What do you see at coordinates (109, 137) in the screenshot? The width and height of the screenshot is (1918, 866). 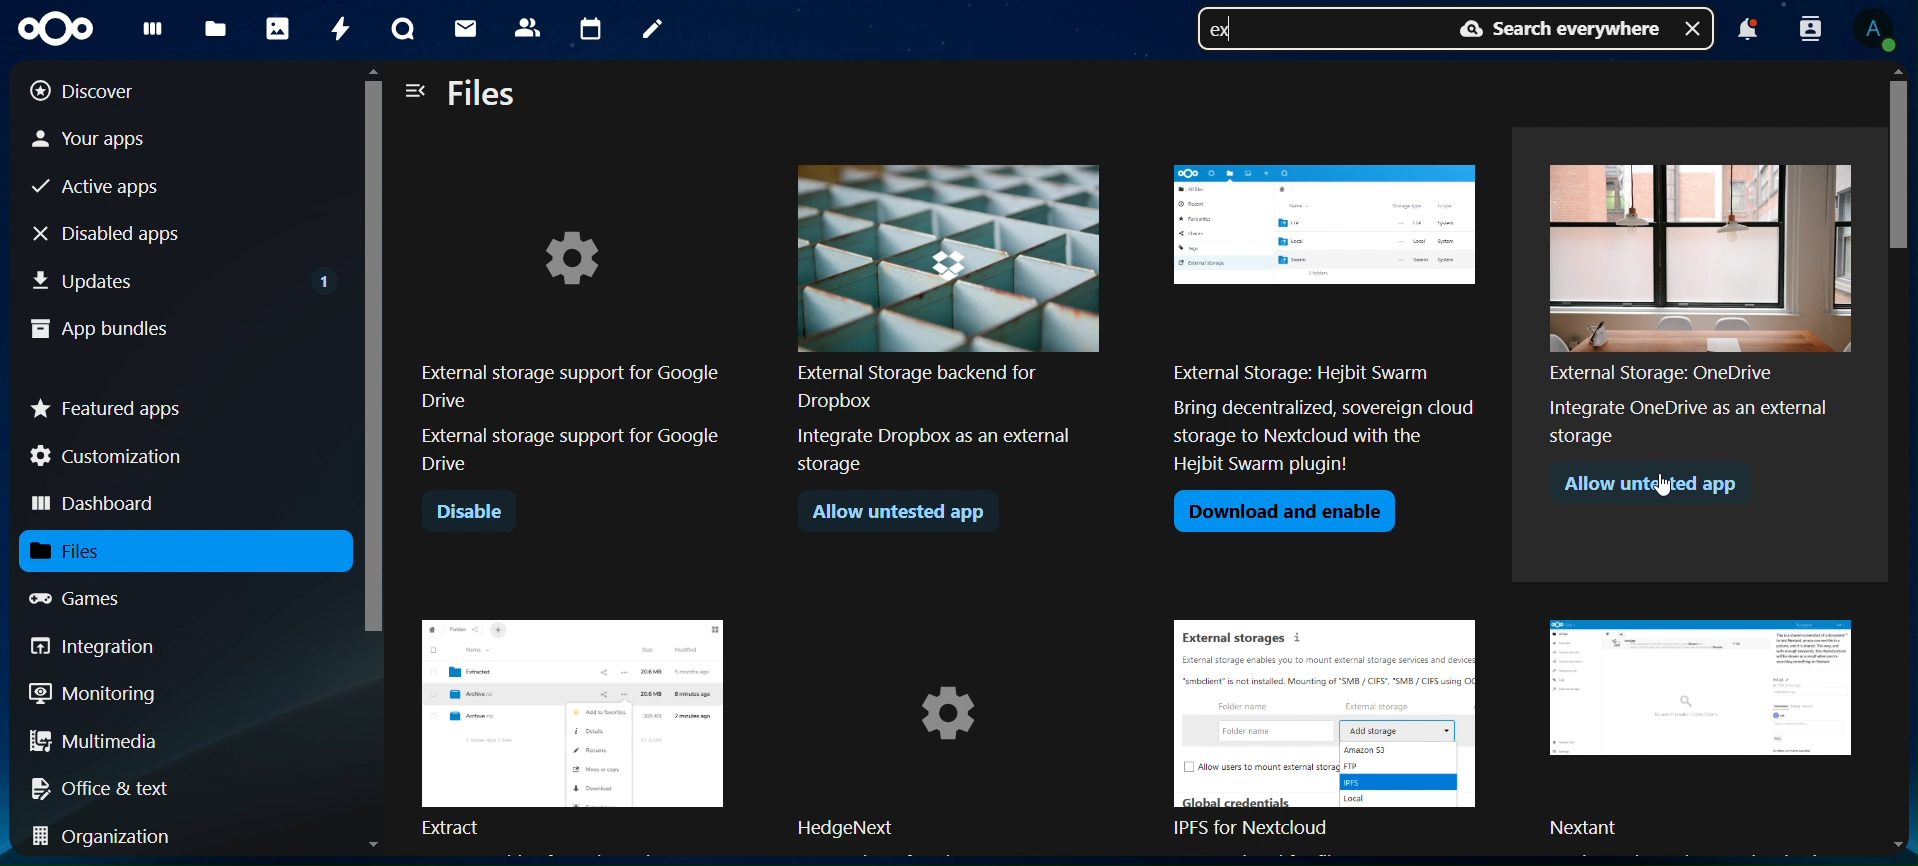 I see `your apps` at bounding box center [109, 137].